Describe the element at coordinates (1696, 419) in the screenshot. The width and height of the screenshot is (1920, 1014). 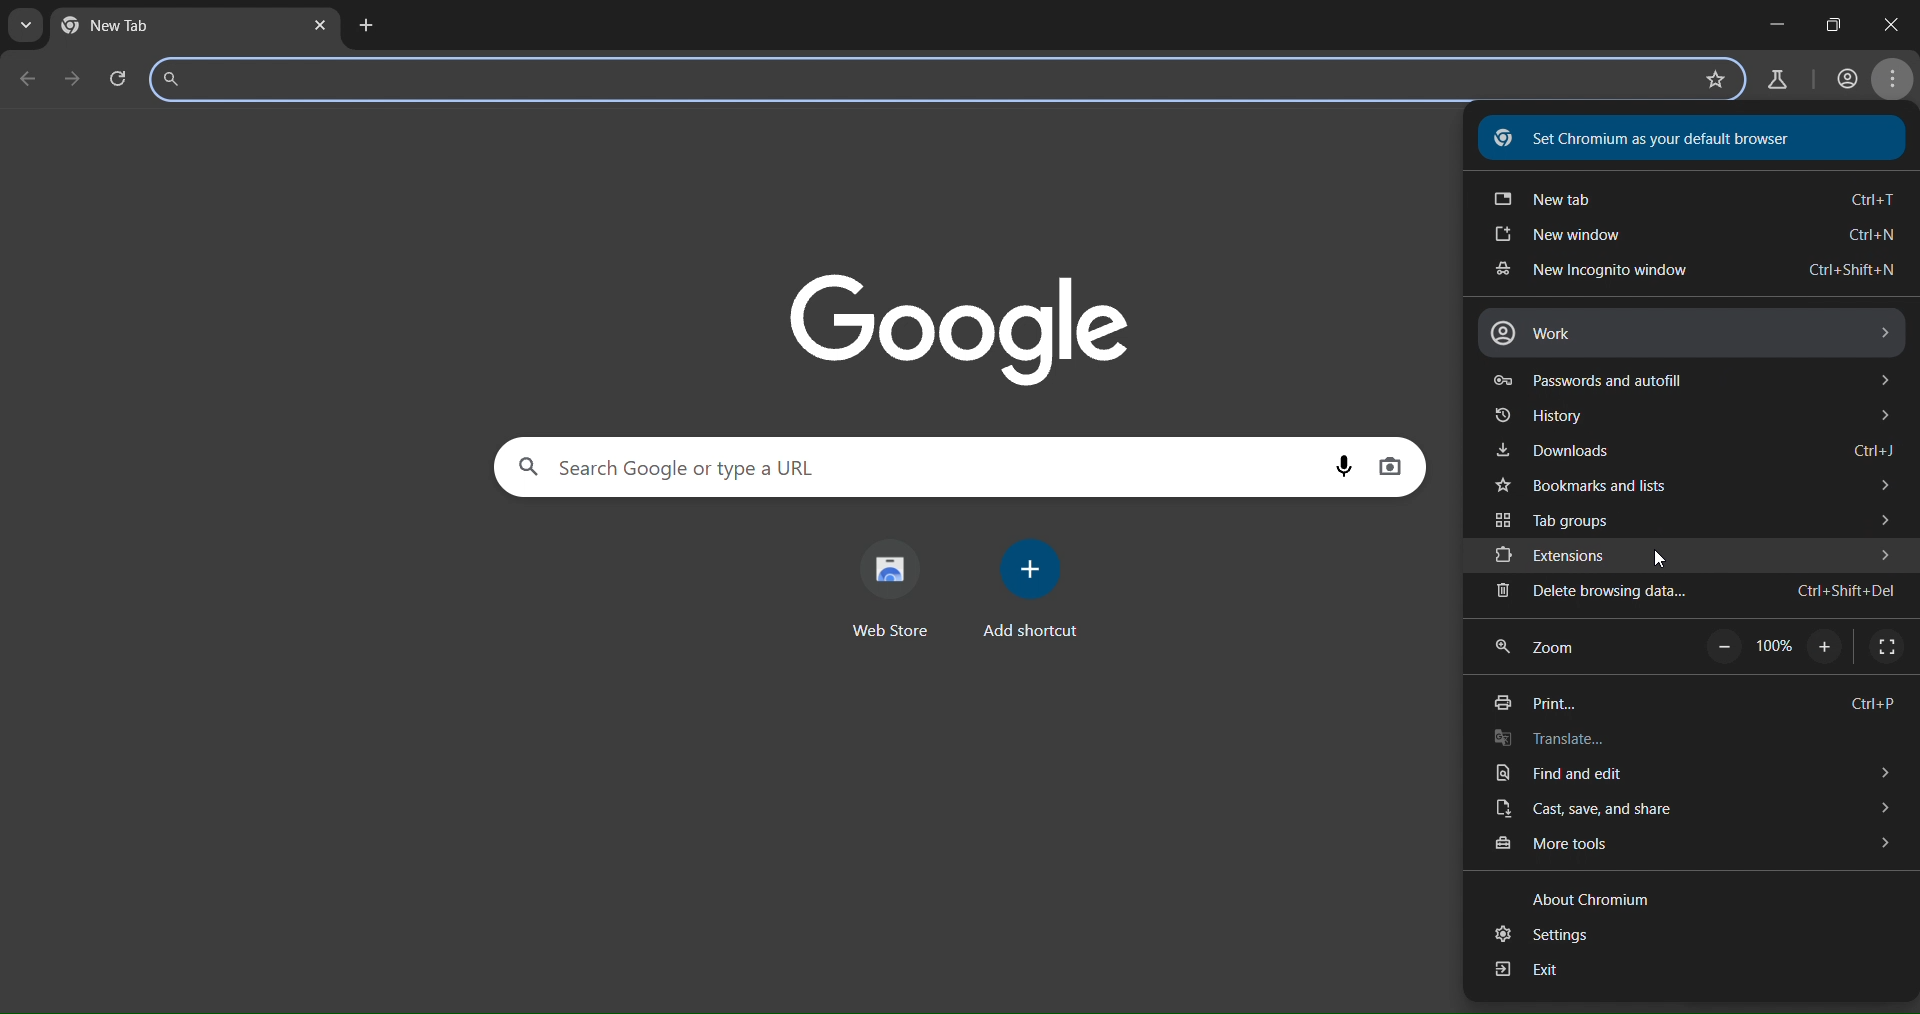
I see `history` at that location.